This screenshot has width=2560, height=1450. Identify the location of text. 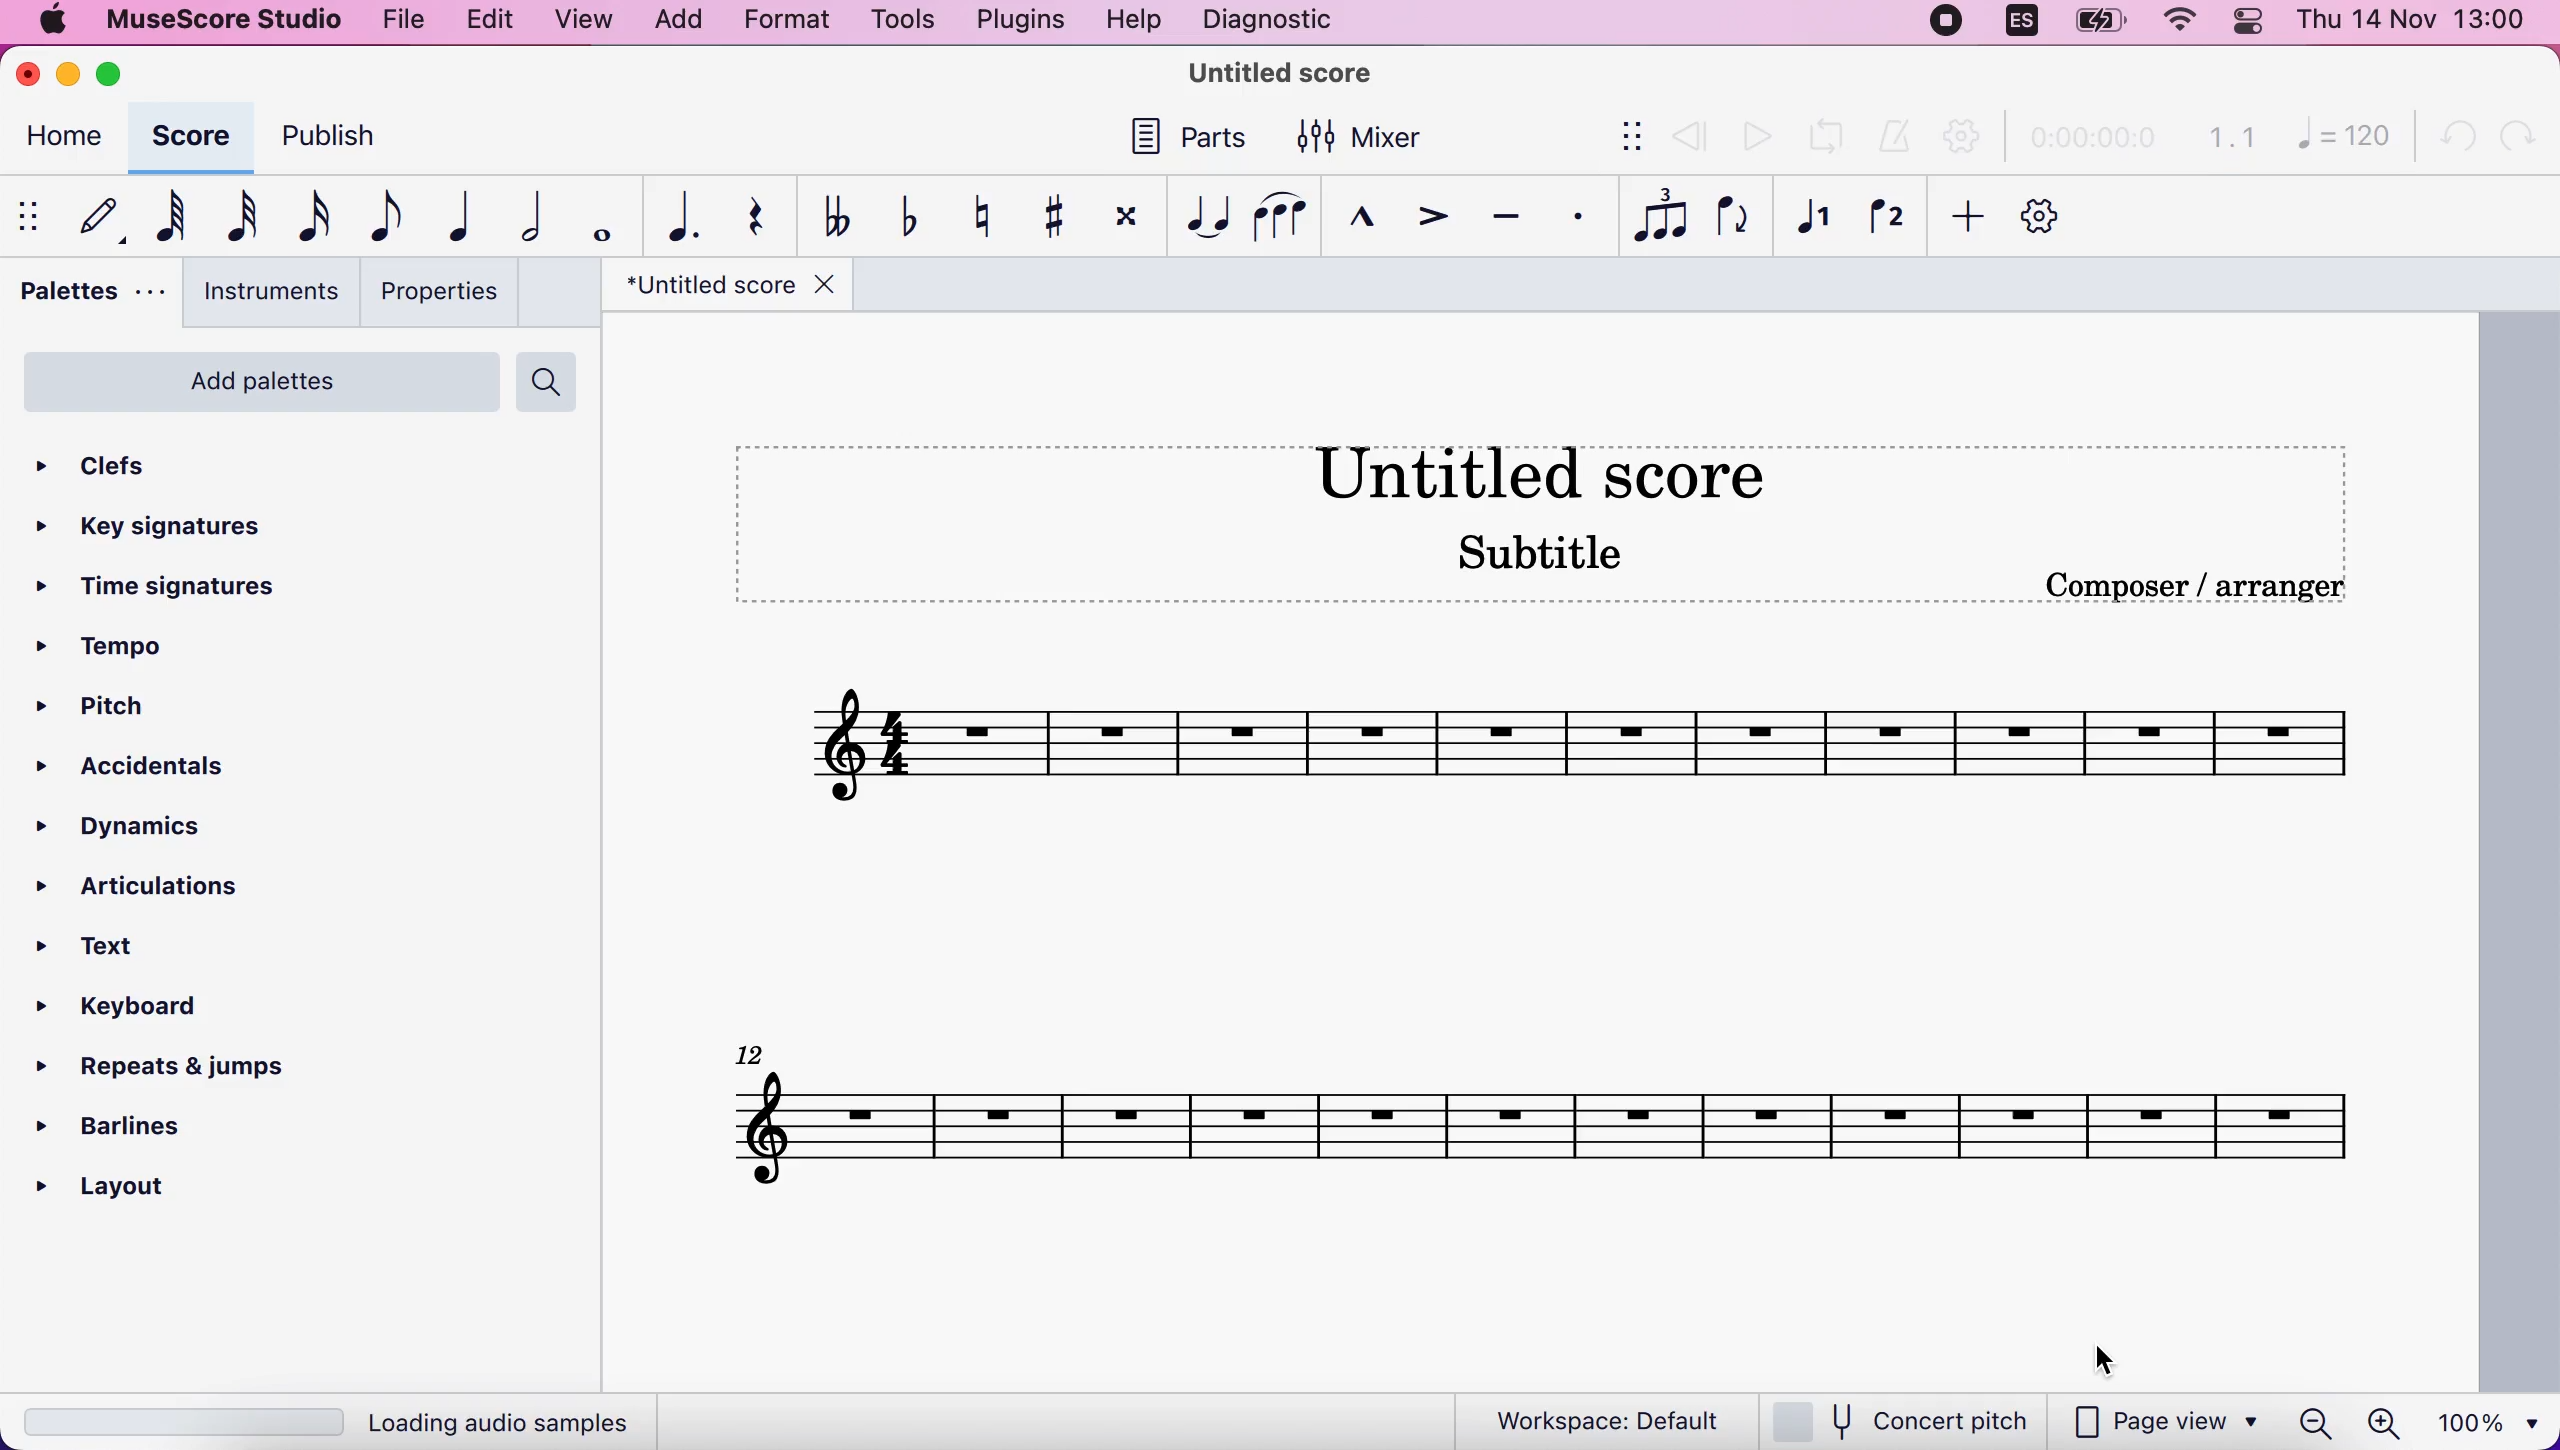
(126, 947).